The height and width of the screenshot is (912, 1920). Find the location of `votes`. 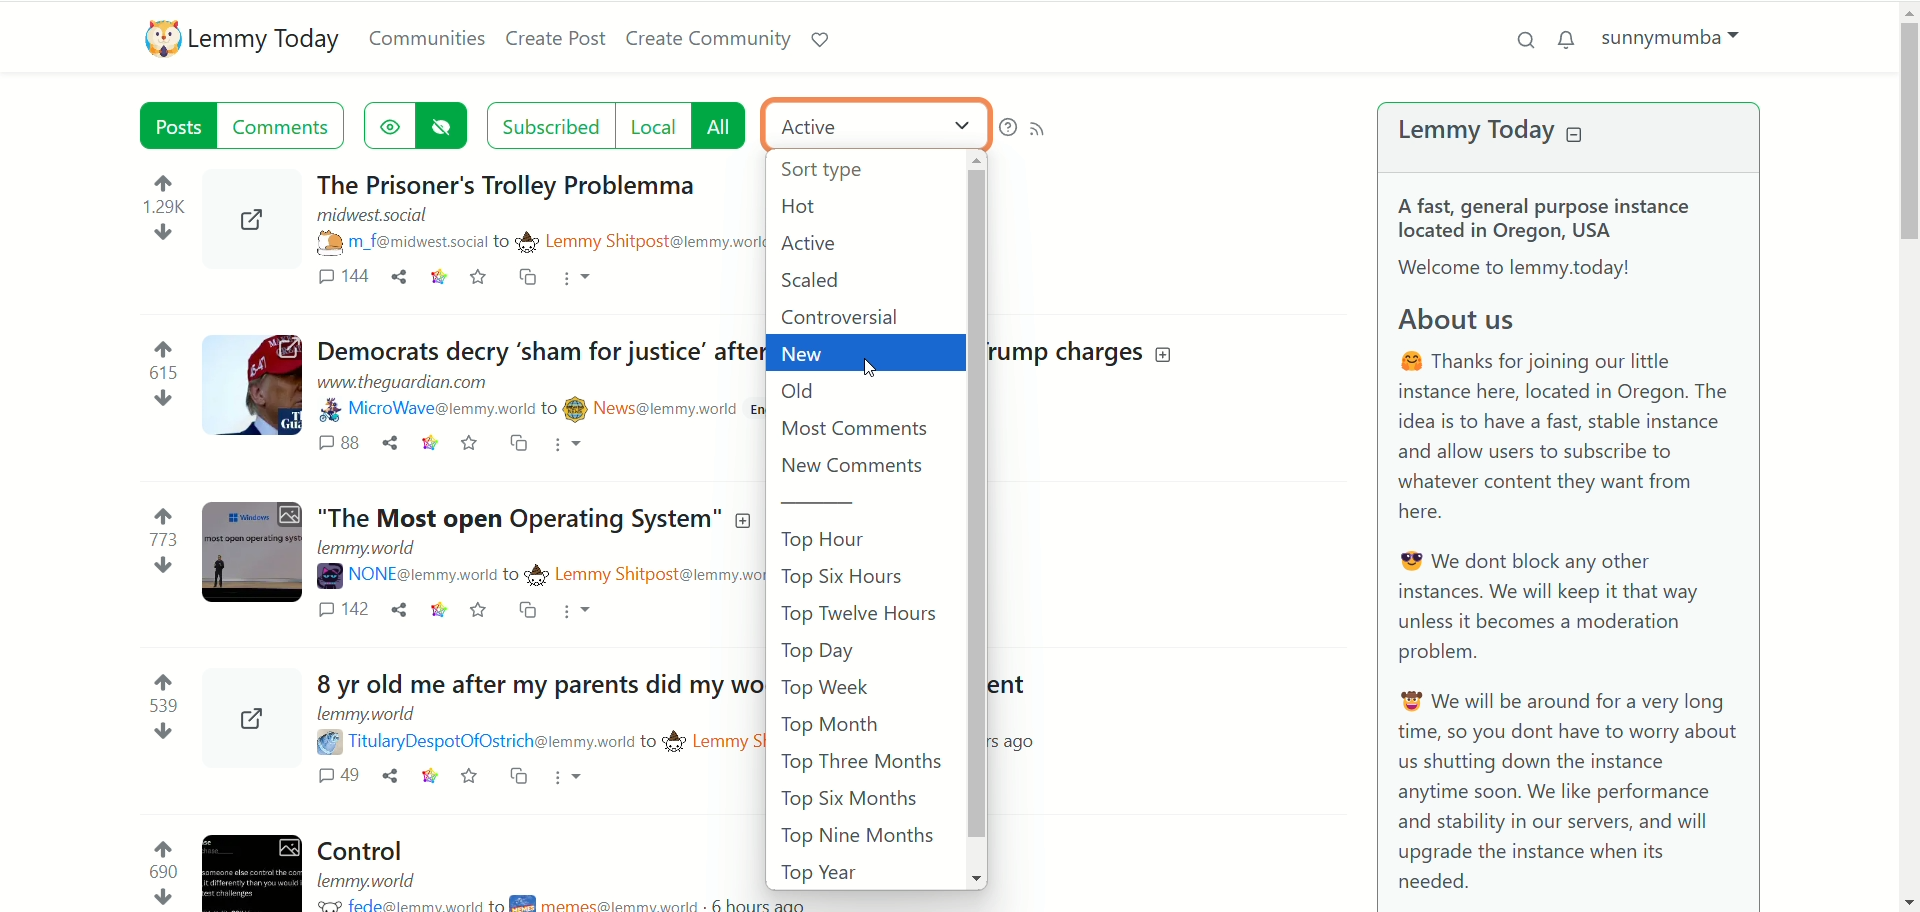

votes is located at coordinates (153, 543).